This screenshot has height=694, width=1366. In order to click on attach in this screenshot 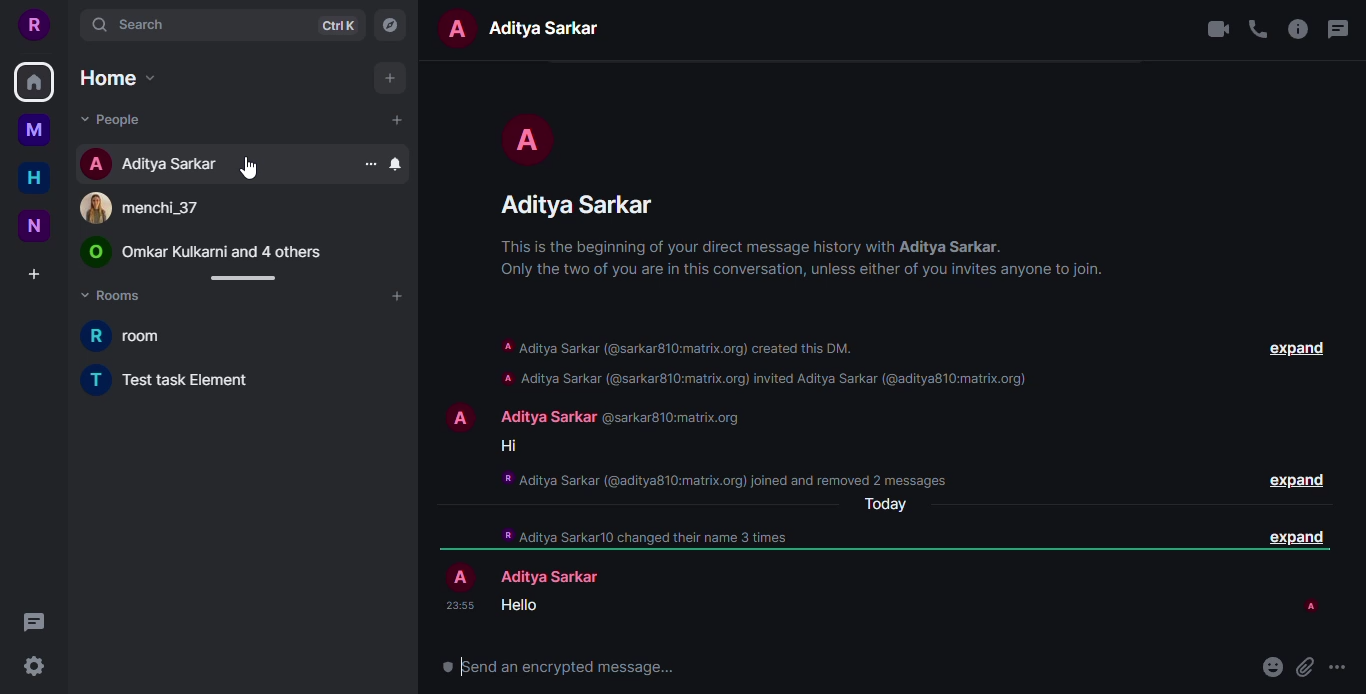, I will do `click(1304, 667)`.